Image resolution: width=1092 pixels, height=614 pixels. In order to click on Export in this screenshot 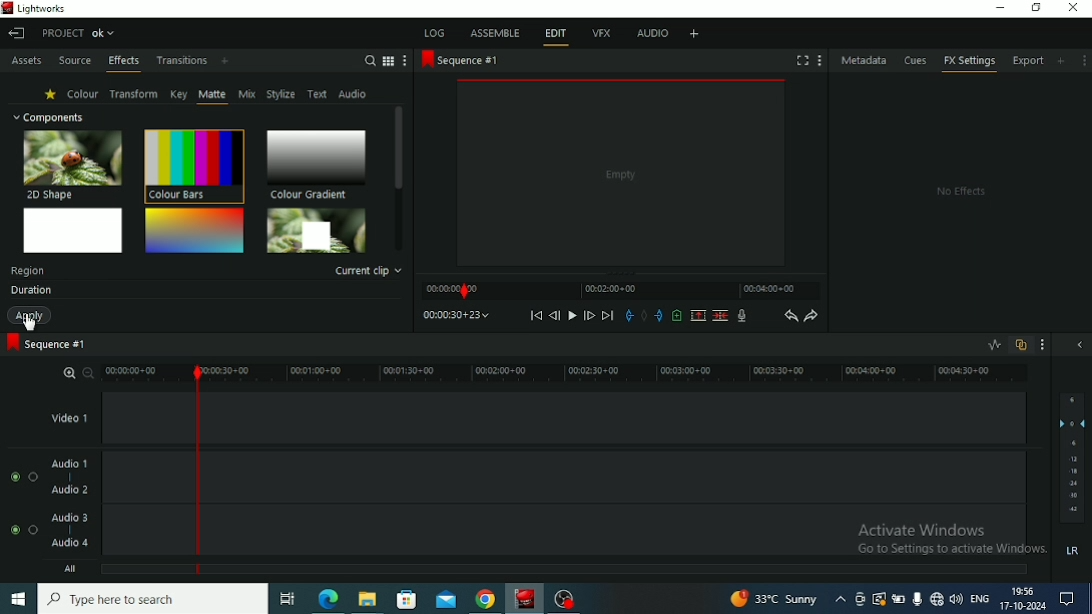, I will do `click(1030, 63)`.